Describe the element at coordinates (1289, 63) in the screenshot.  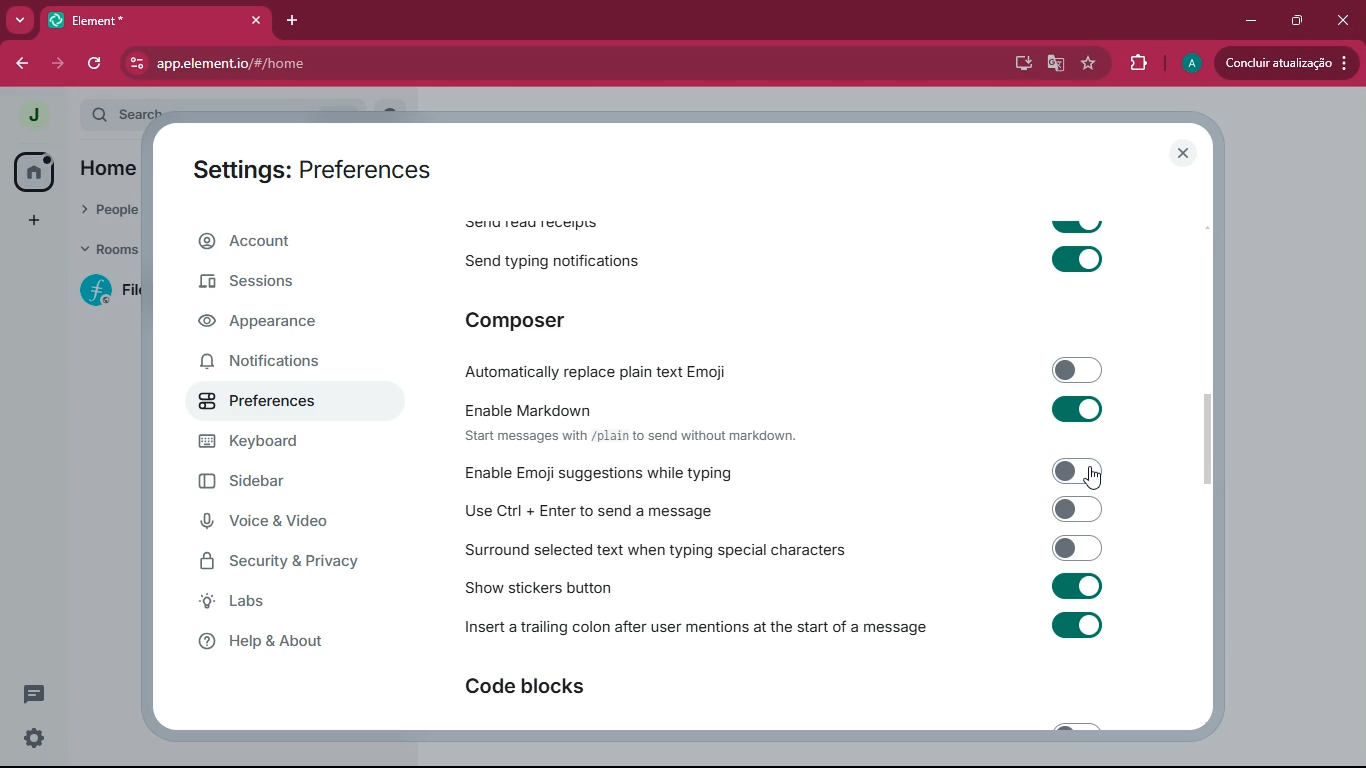
I see `Update` at that location.